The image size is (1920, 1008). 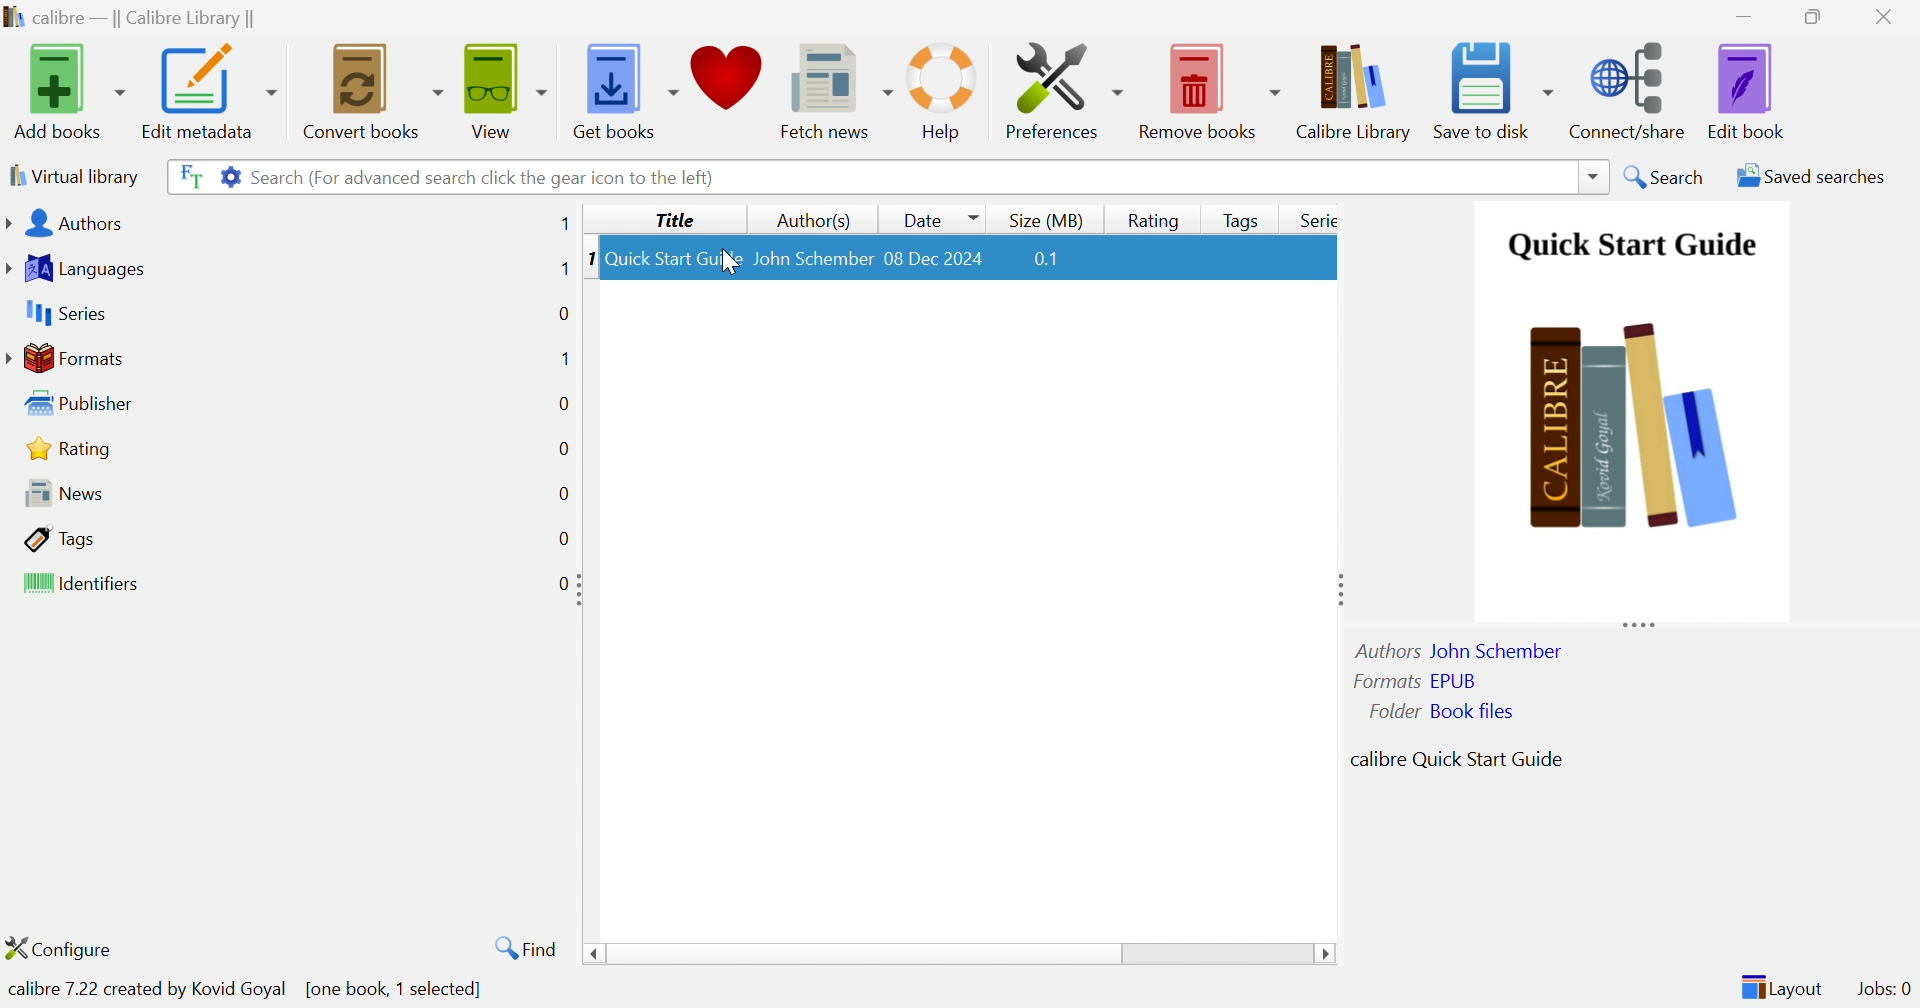 I want to click on Layout, so click(x=1780, y=986).